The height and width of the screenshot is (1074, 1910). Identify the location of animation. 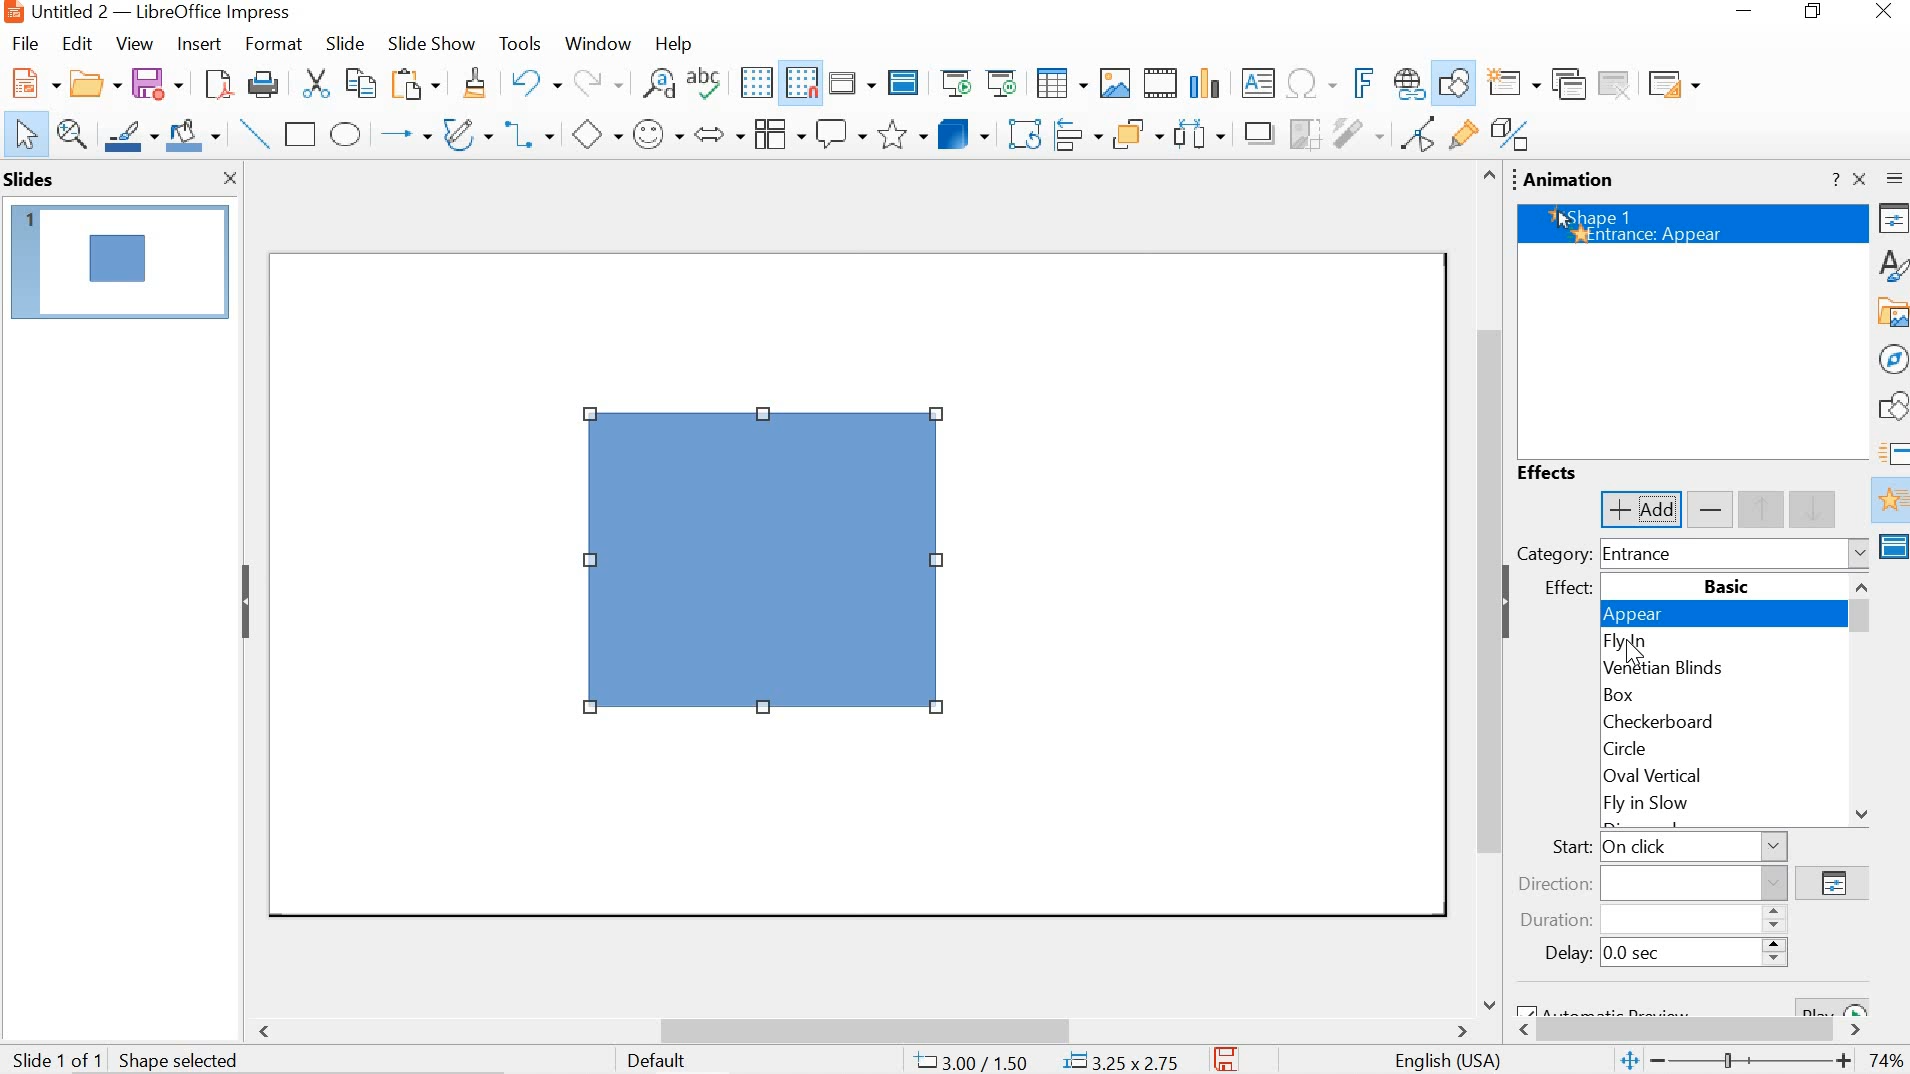
(1890, 502).